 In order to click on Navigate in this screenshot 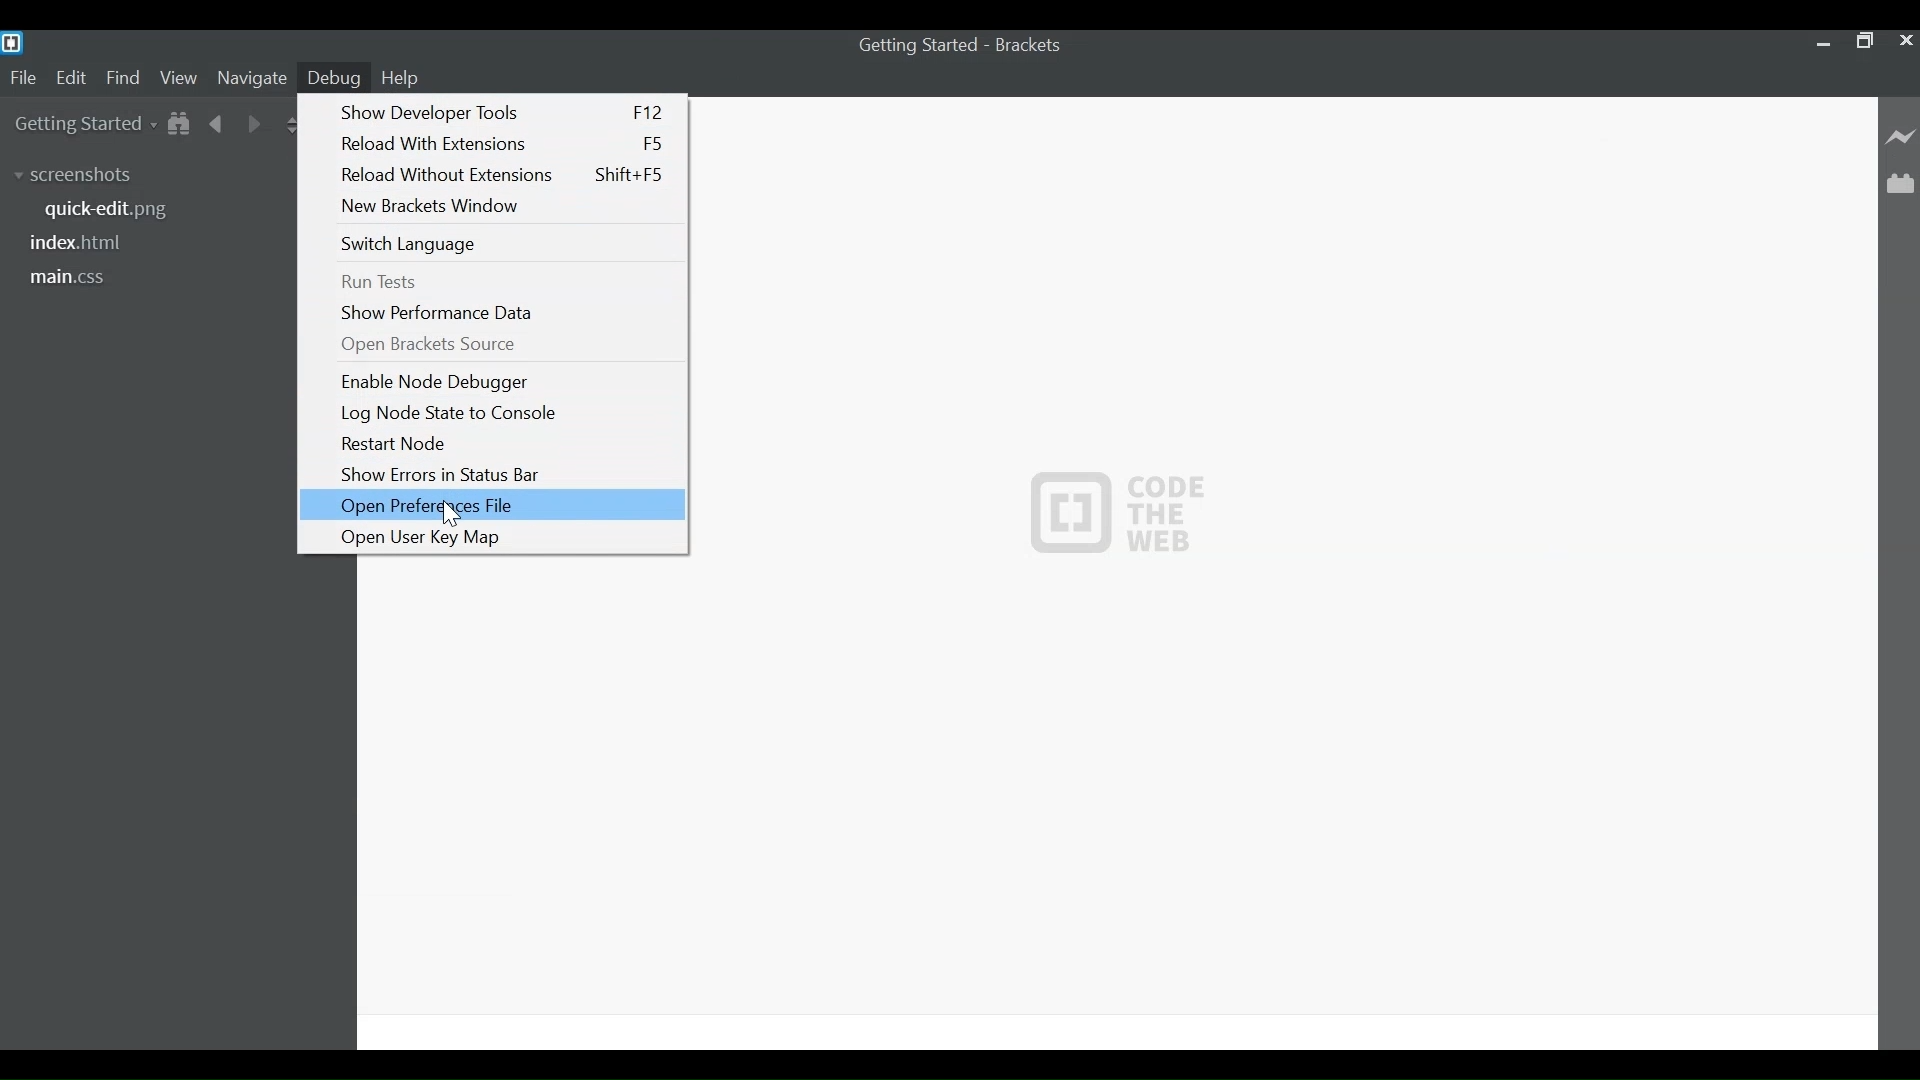, I will do `click(251, 78)`.